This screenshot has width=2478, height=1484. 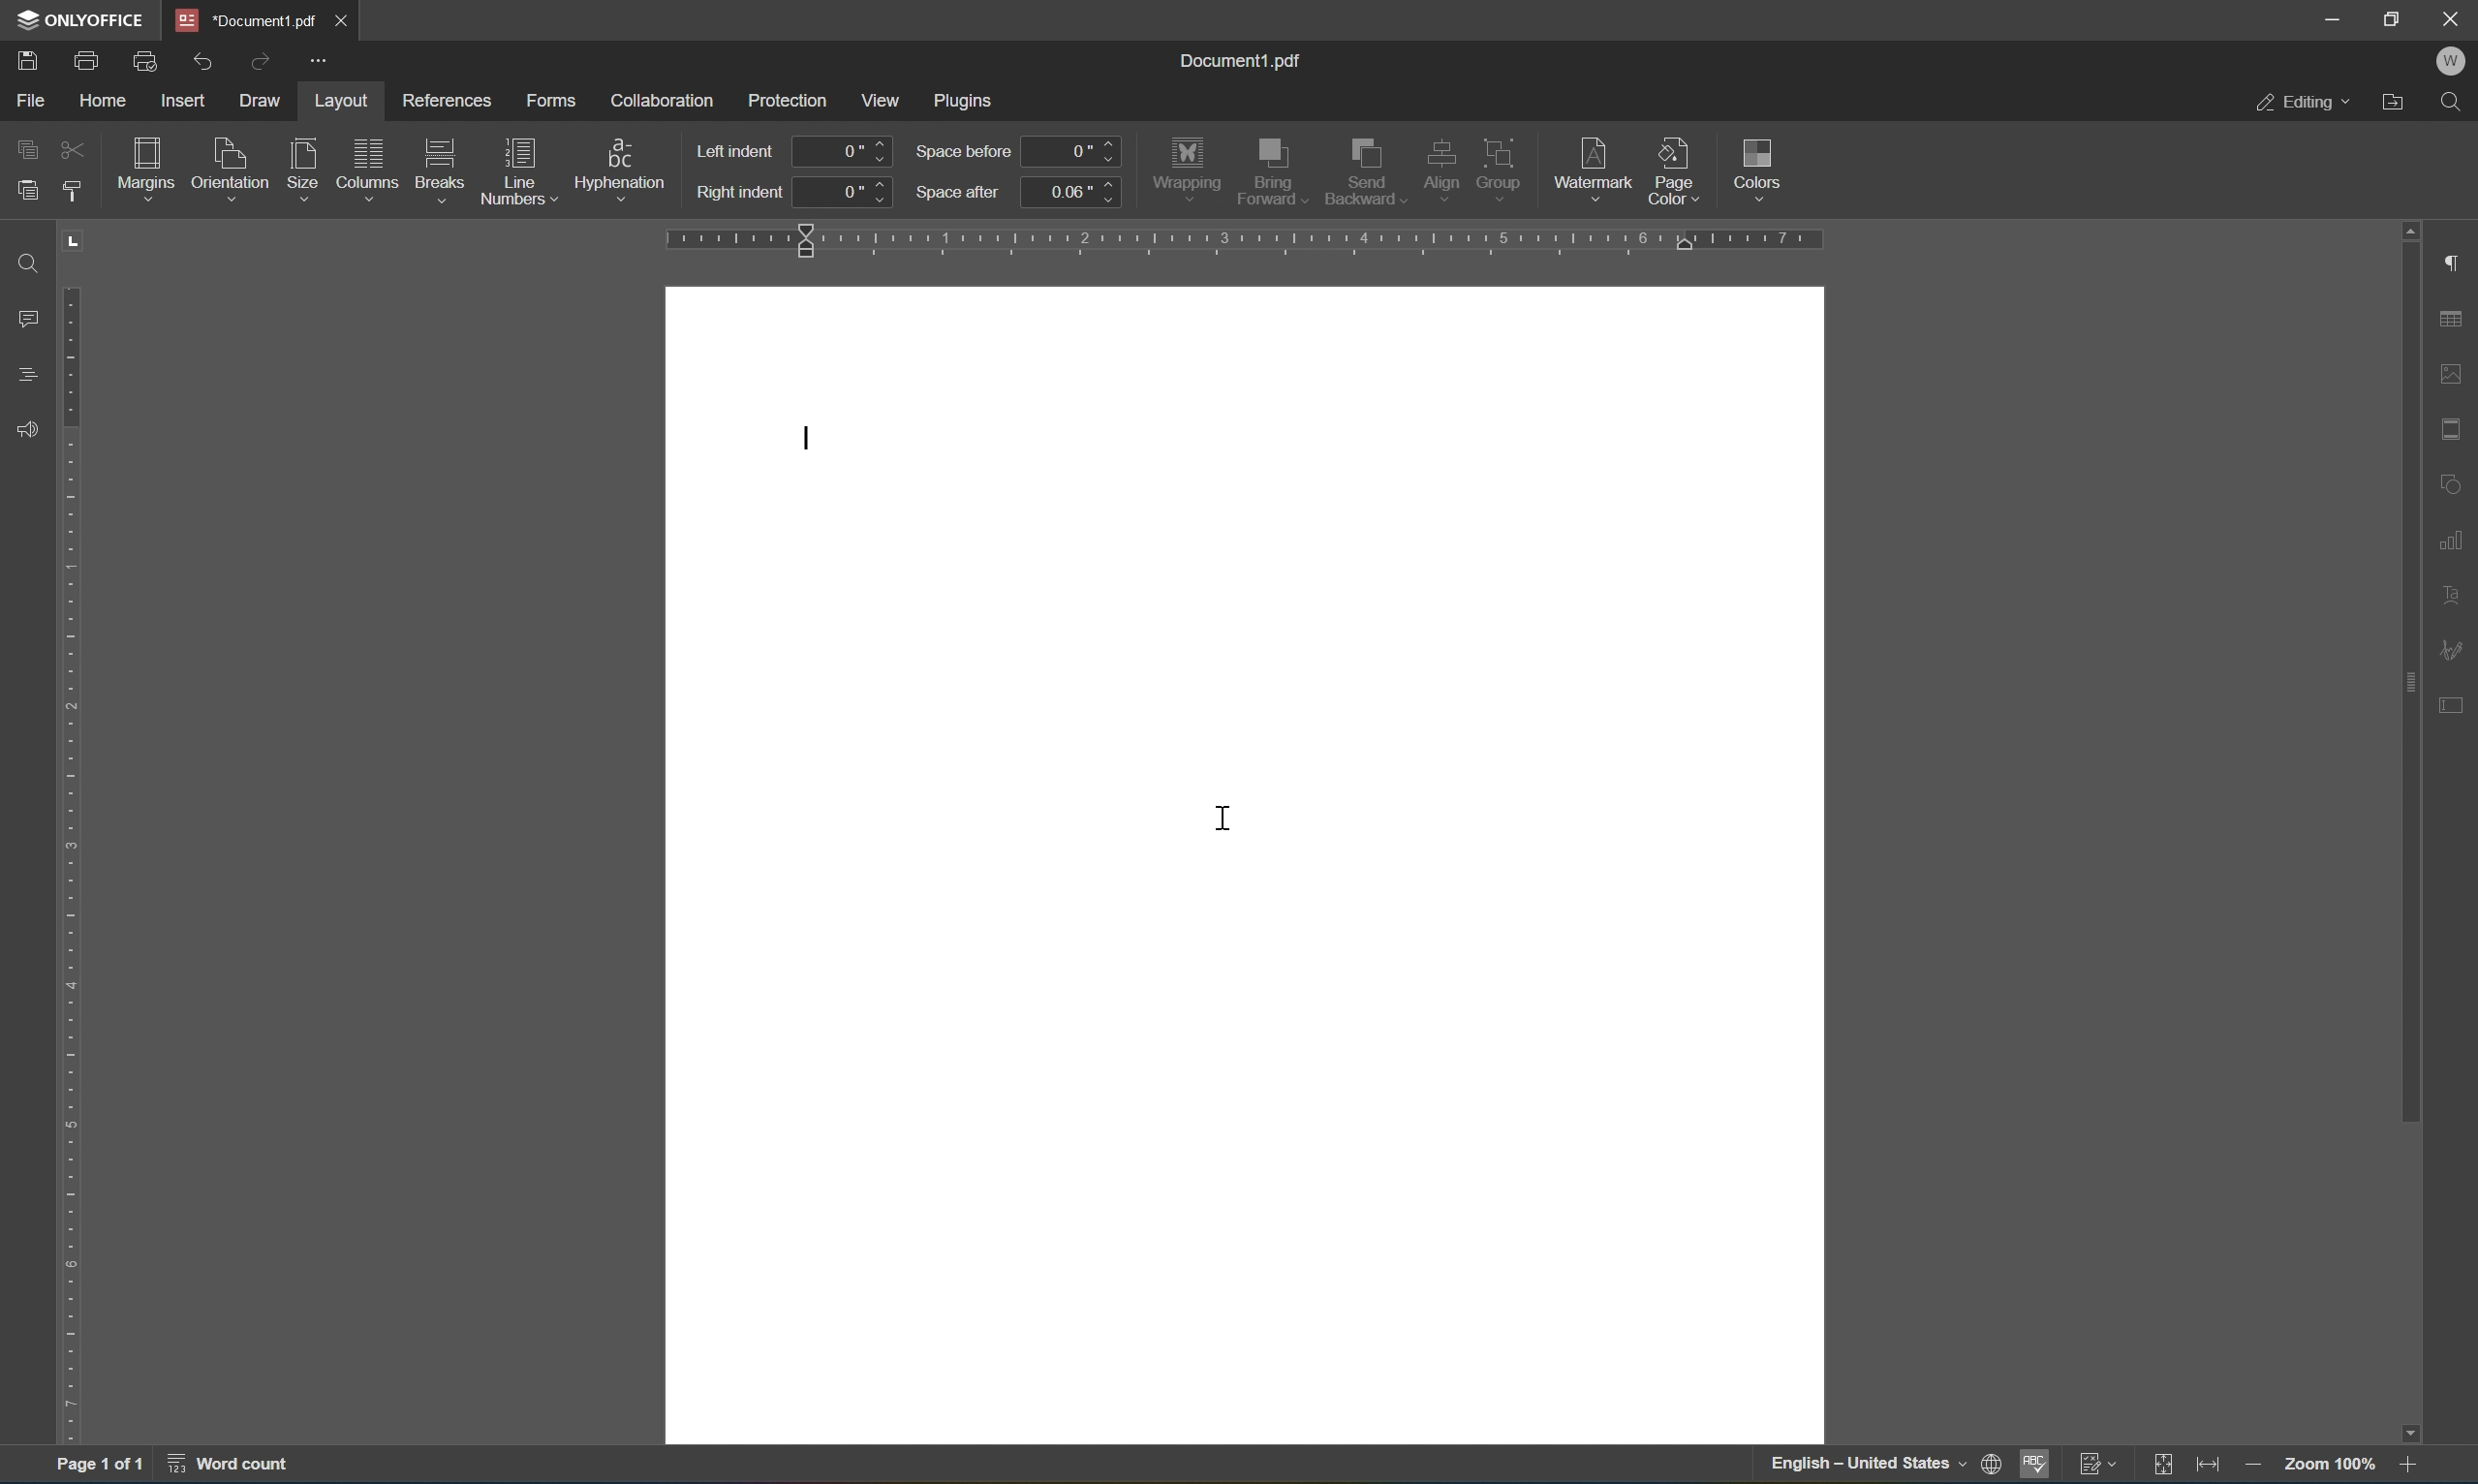 I want to click on minimize, so click(x=2336, y=19).